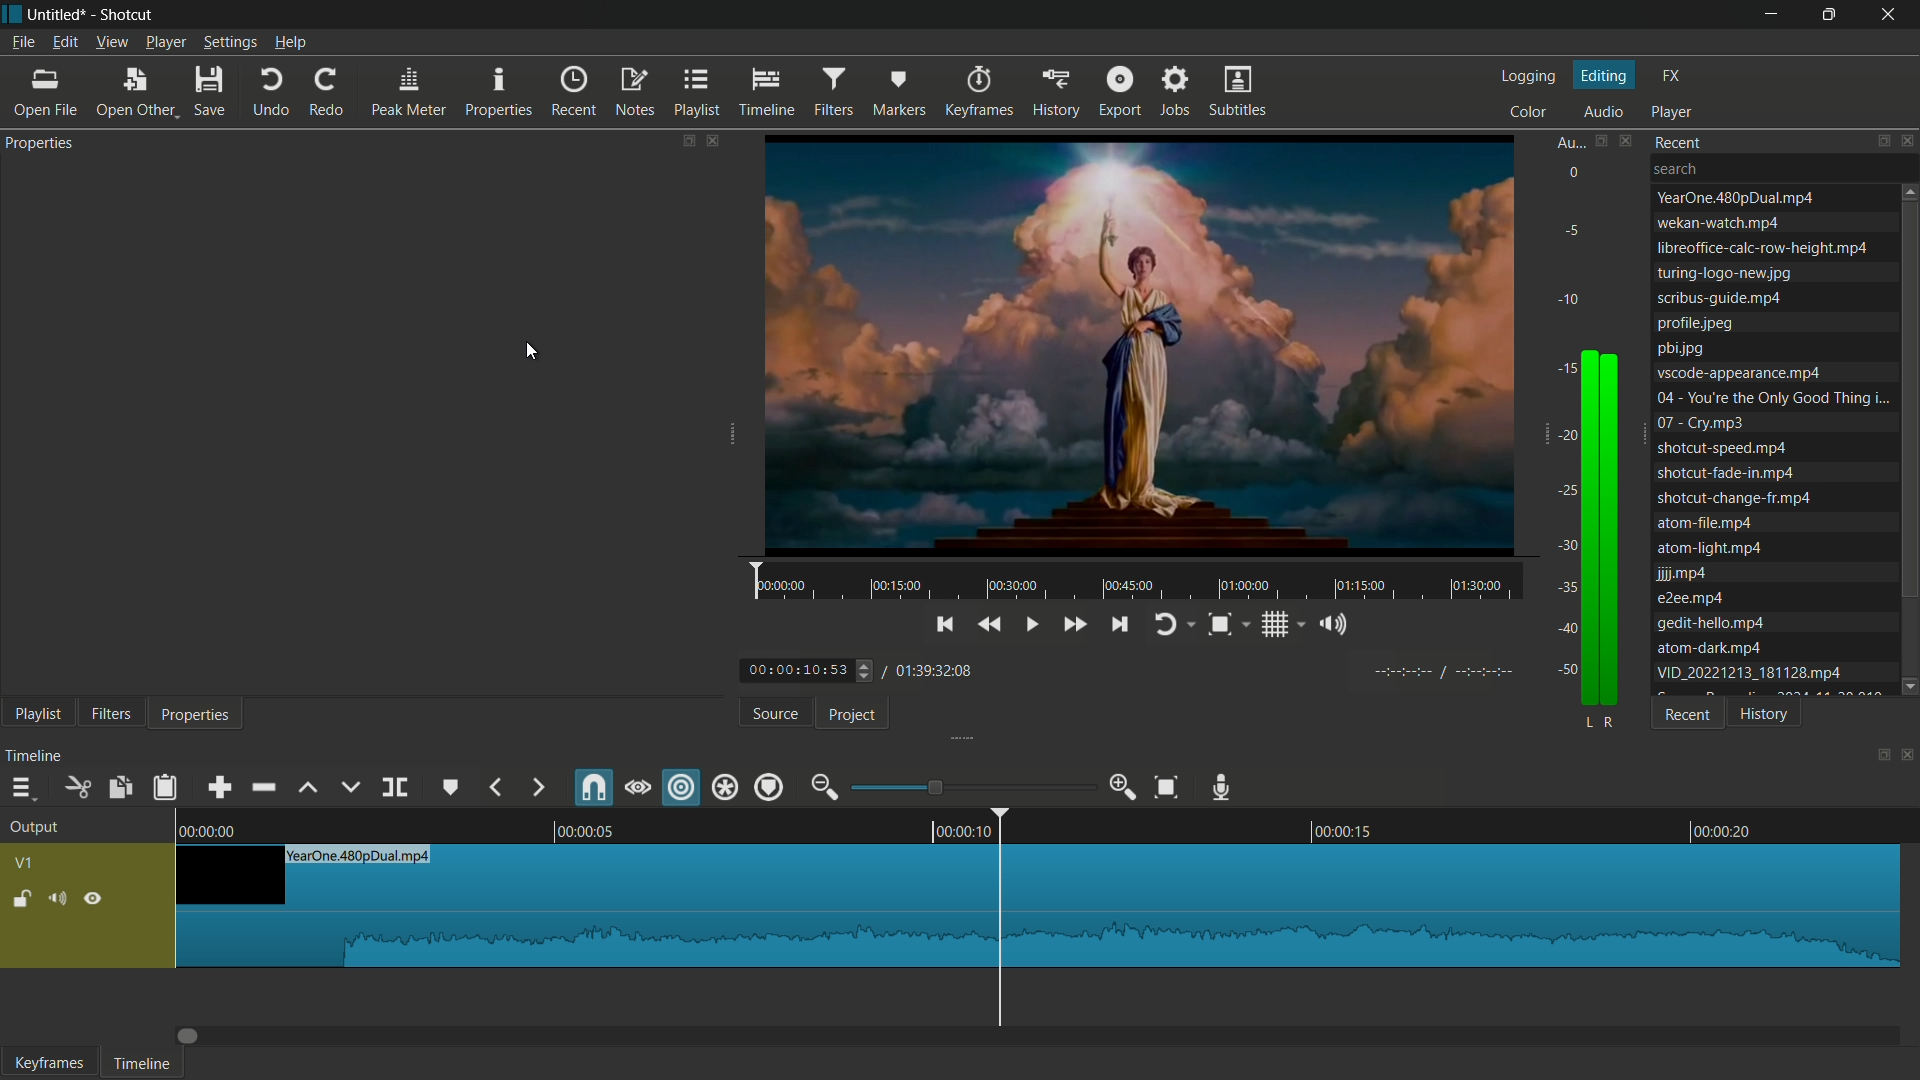 The height and width of the screenshot is (1080, 1920). What do you see at coordinates (1530, 110) in the screenshot?
I see `color` at bounding box center [1530, 110].